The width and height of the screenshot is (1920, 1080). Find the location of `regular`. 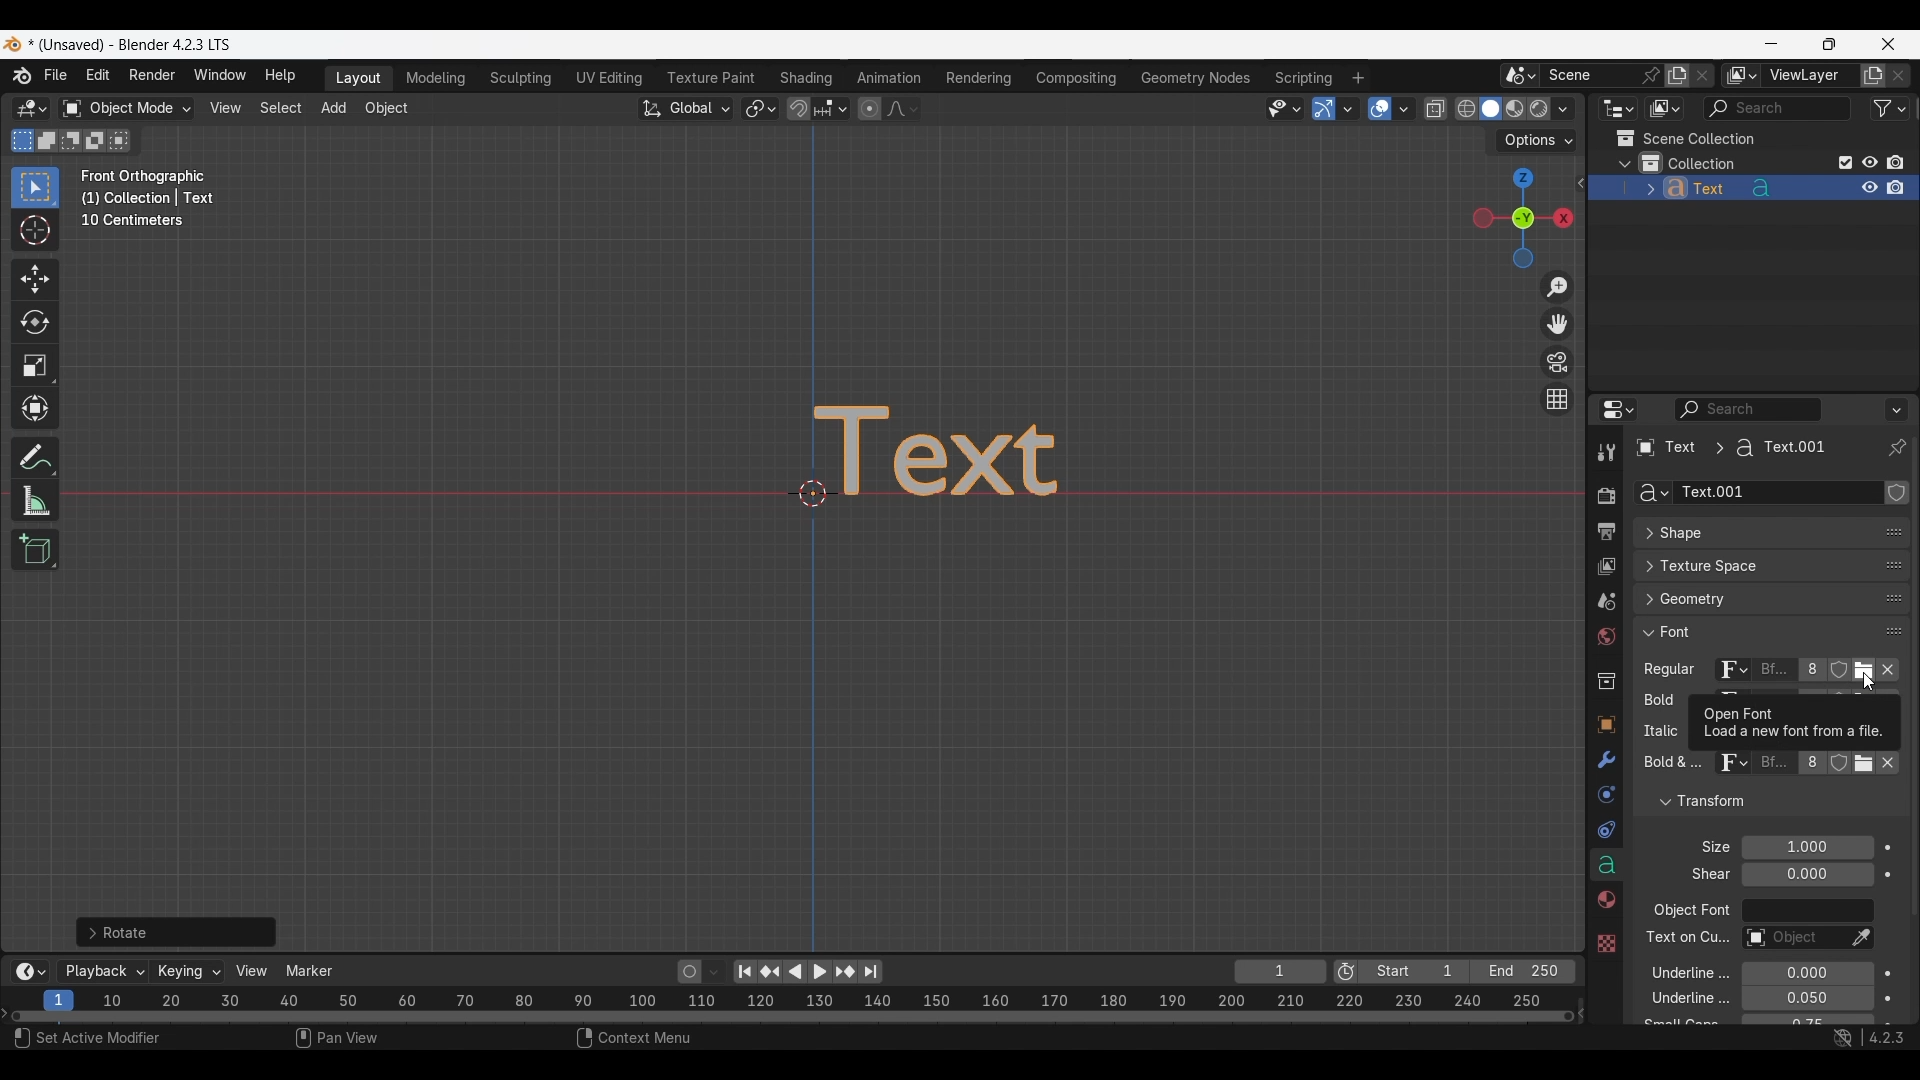

regular is located at coordinates (1674, 671).